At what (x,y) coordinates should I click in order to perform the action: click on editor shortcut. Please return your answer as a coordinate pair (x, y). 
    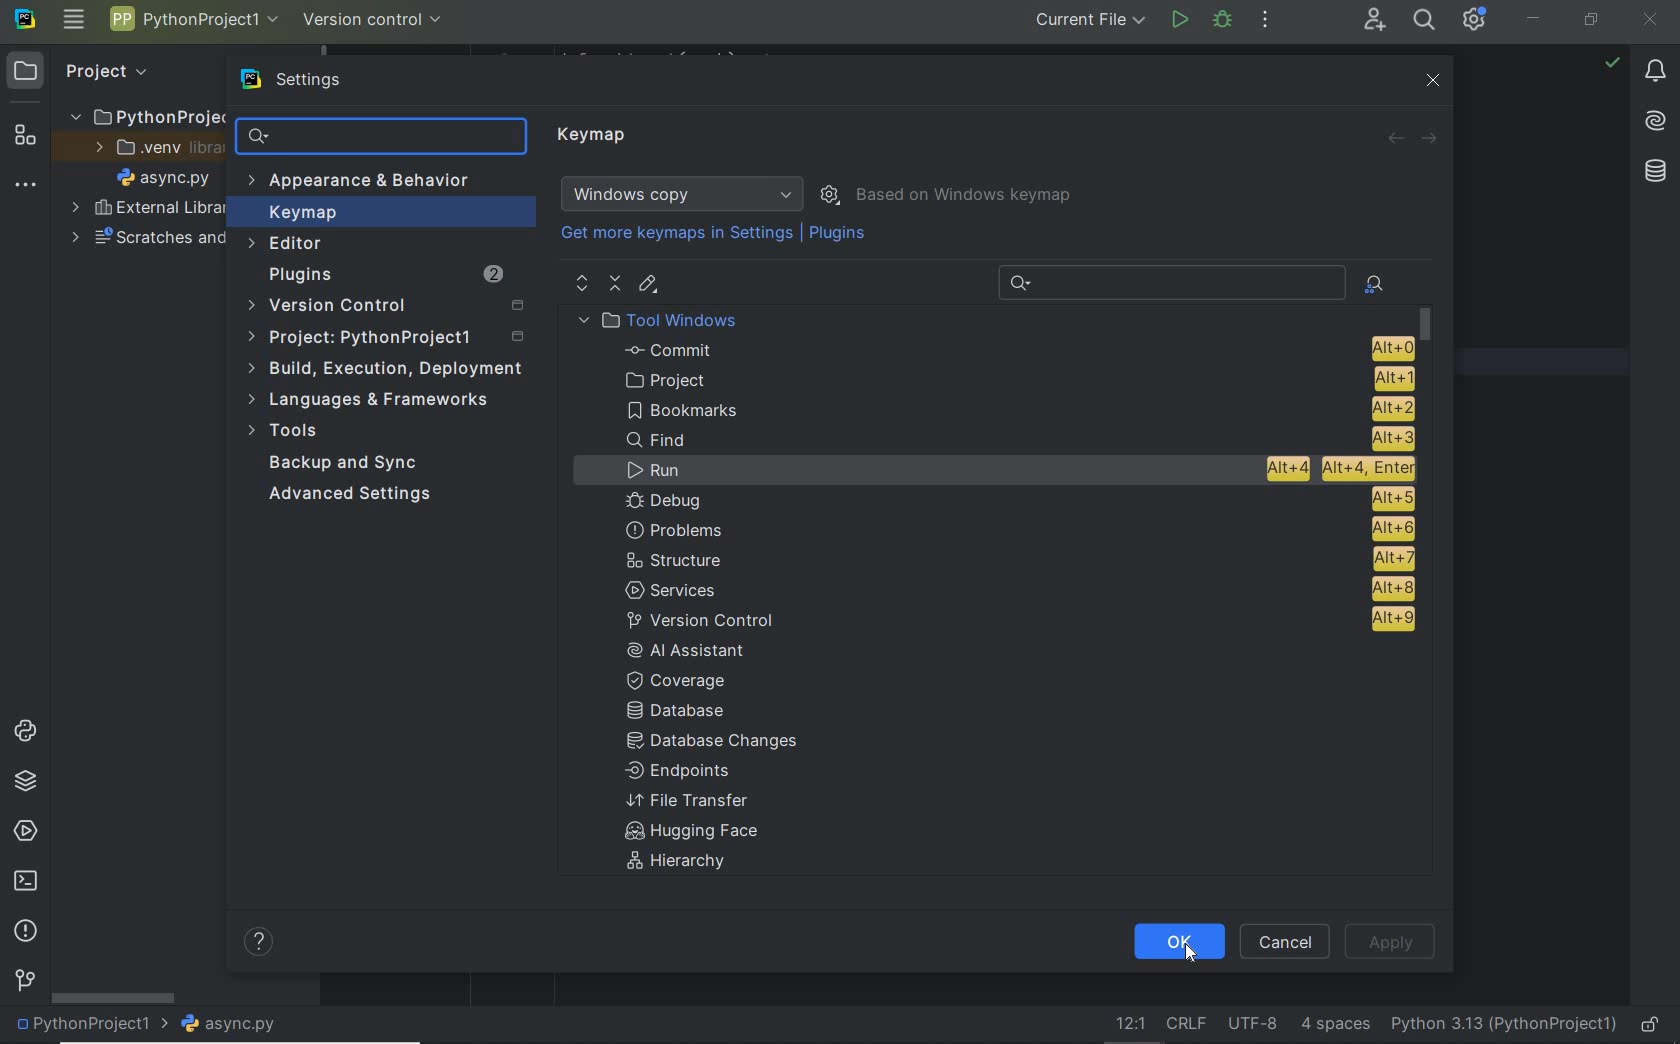
    Looking at the image, I should click on (649, 286).